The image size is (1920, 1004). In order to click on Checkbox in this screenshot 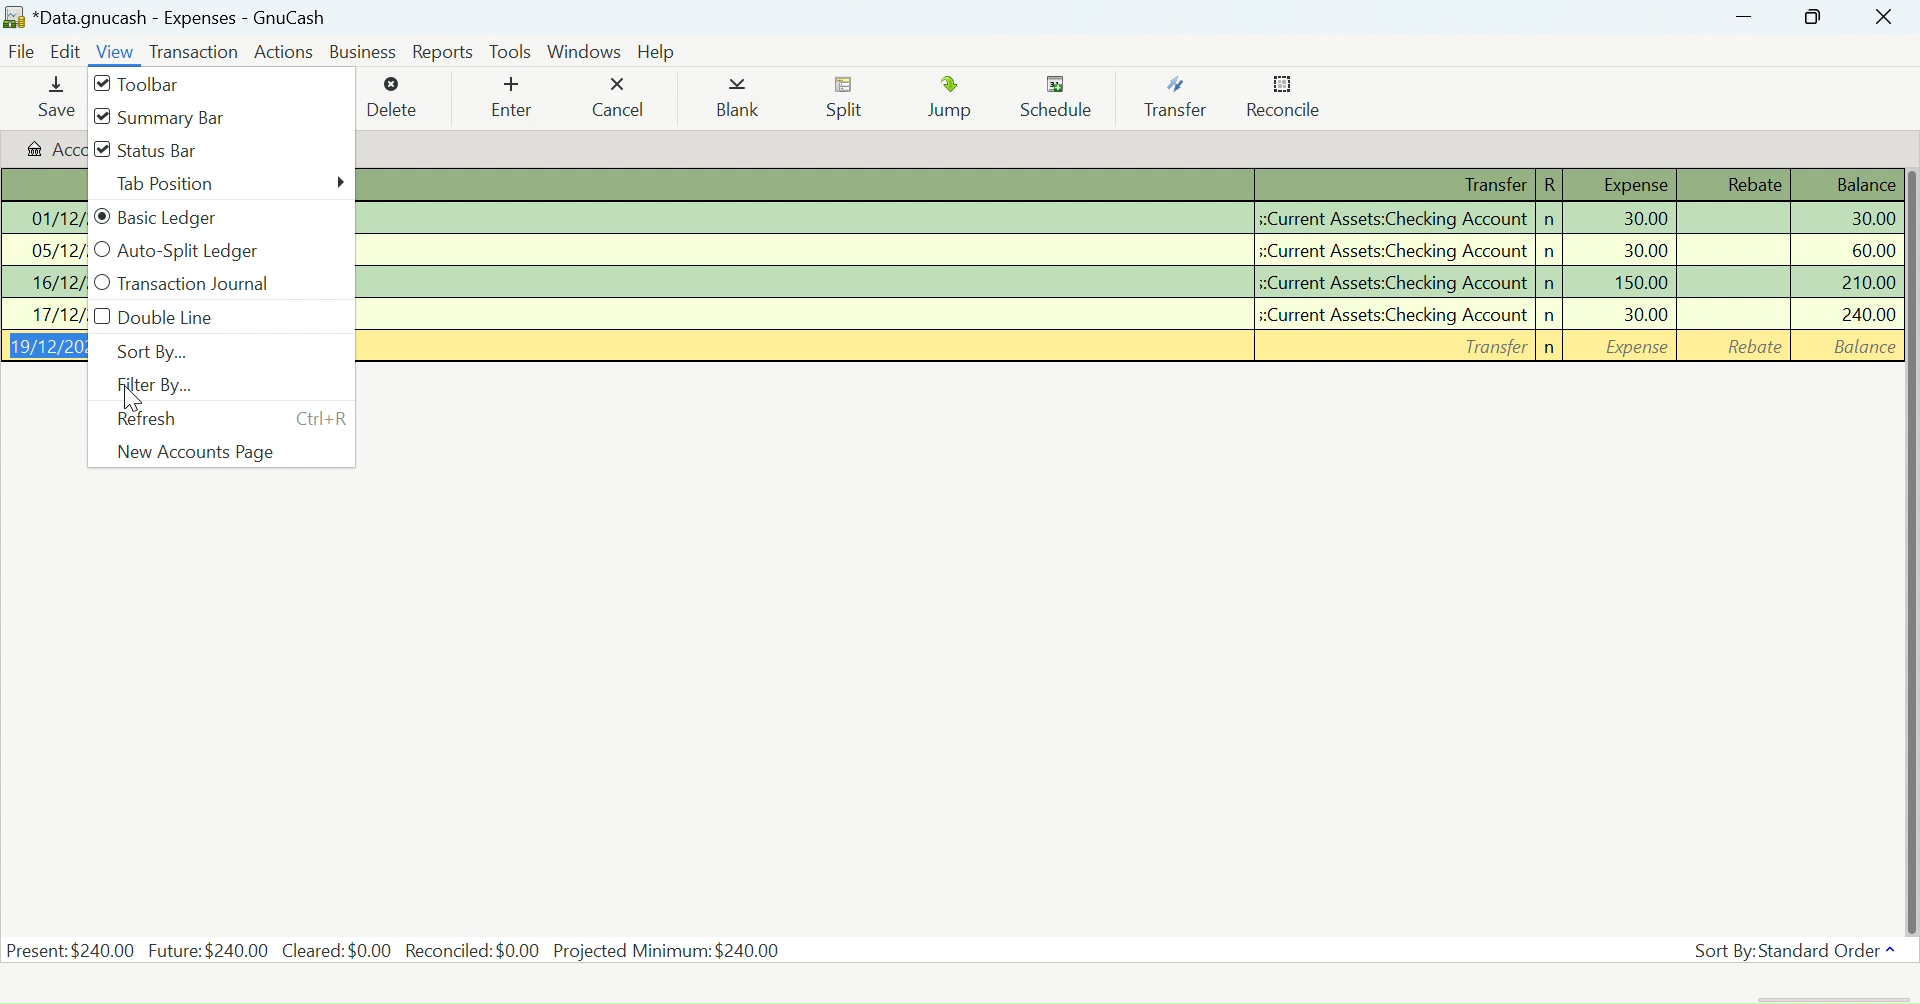, I will do `click(98, 149)`.